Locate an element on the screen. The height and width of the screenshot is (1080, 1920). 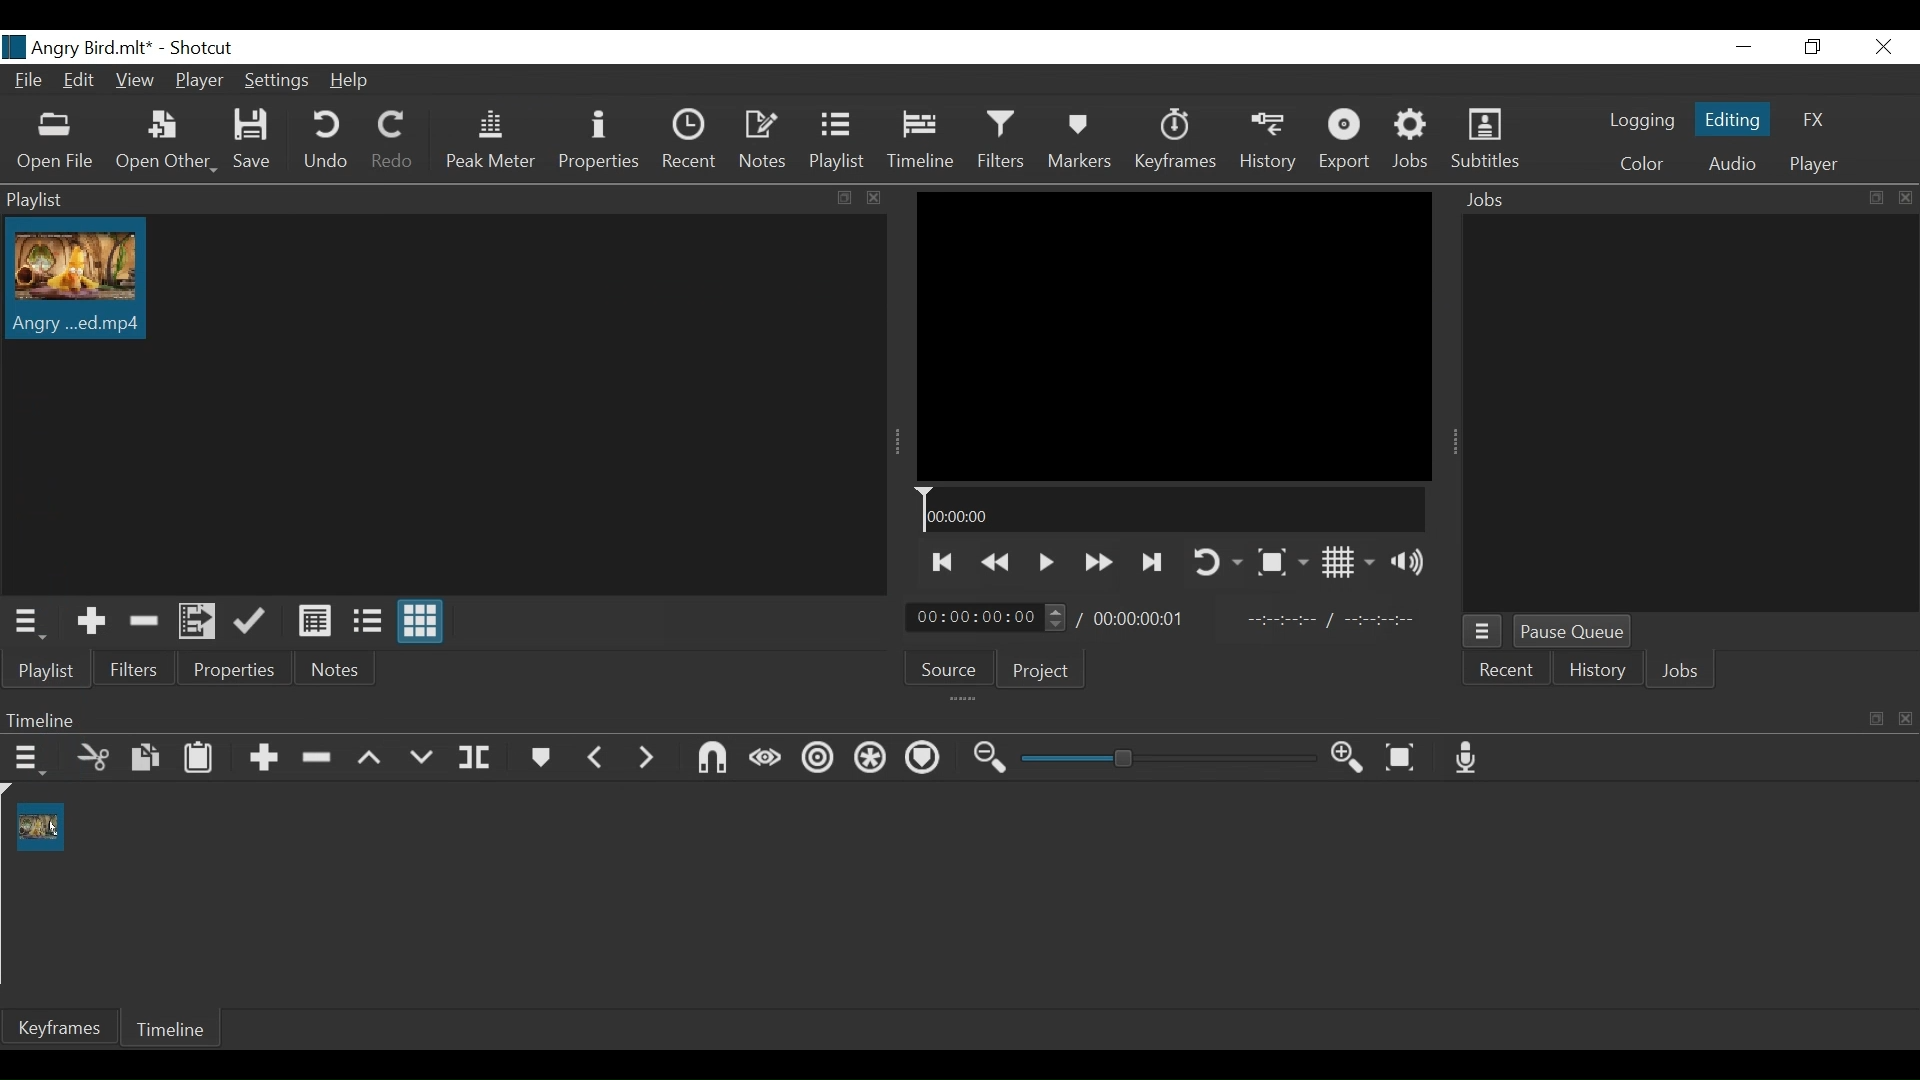
Scrub while dragging is located at coordinates (766, 759).